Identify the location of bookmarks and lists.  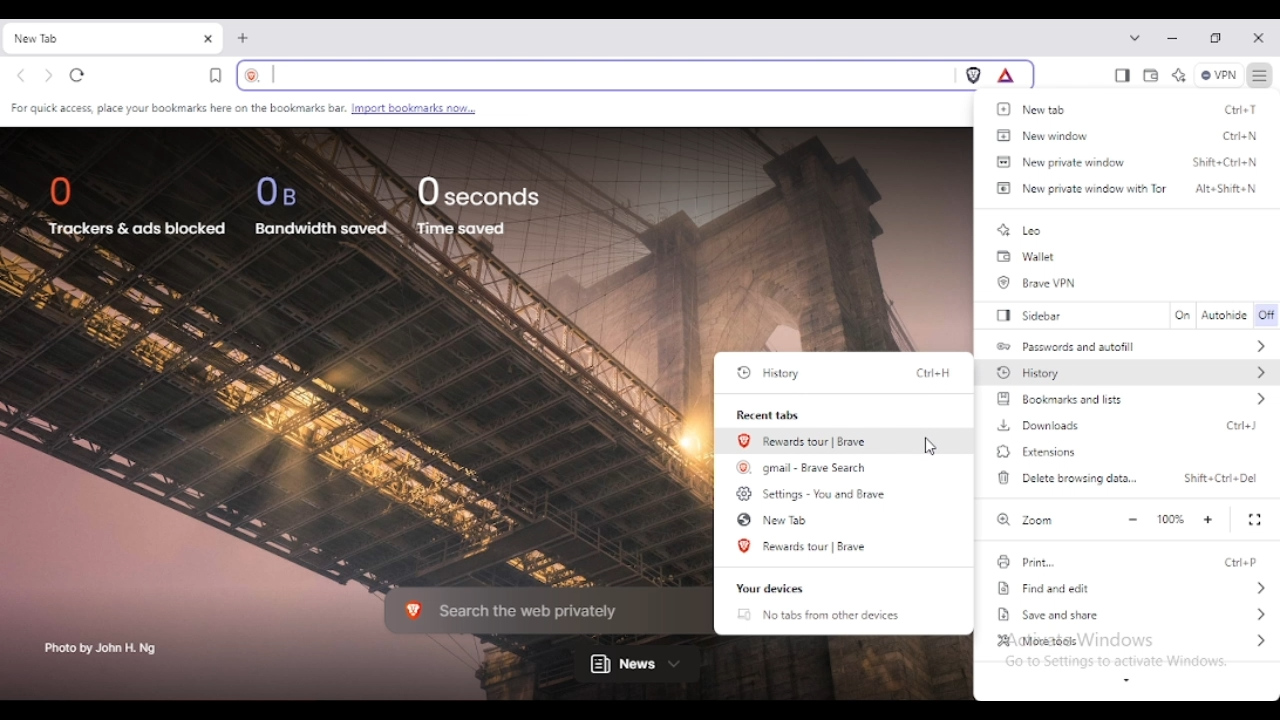
(1132, 399).